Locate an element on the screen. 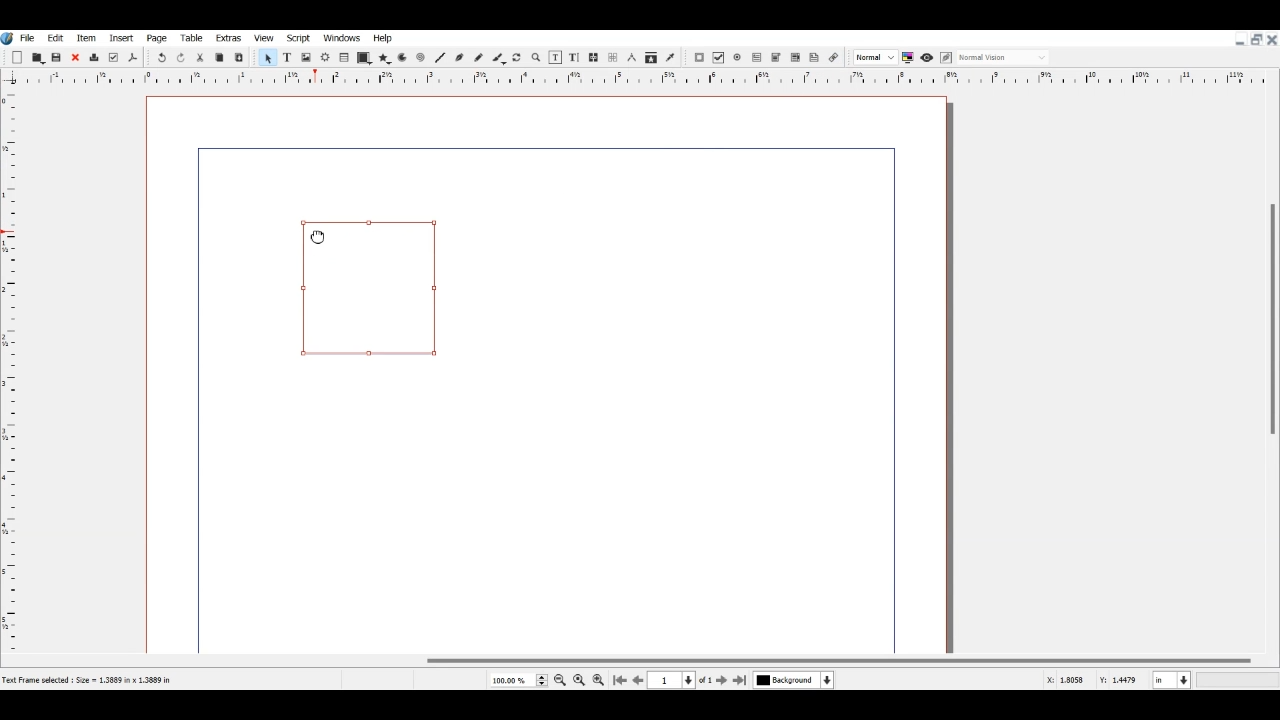 The image size is (1280, 720). Open is located at coordinates (39, 57).